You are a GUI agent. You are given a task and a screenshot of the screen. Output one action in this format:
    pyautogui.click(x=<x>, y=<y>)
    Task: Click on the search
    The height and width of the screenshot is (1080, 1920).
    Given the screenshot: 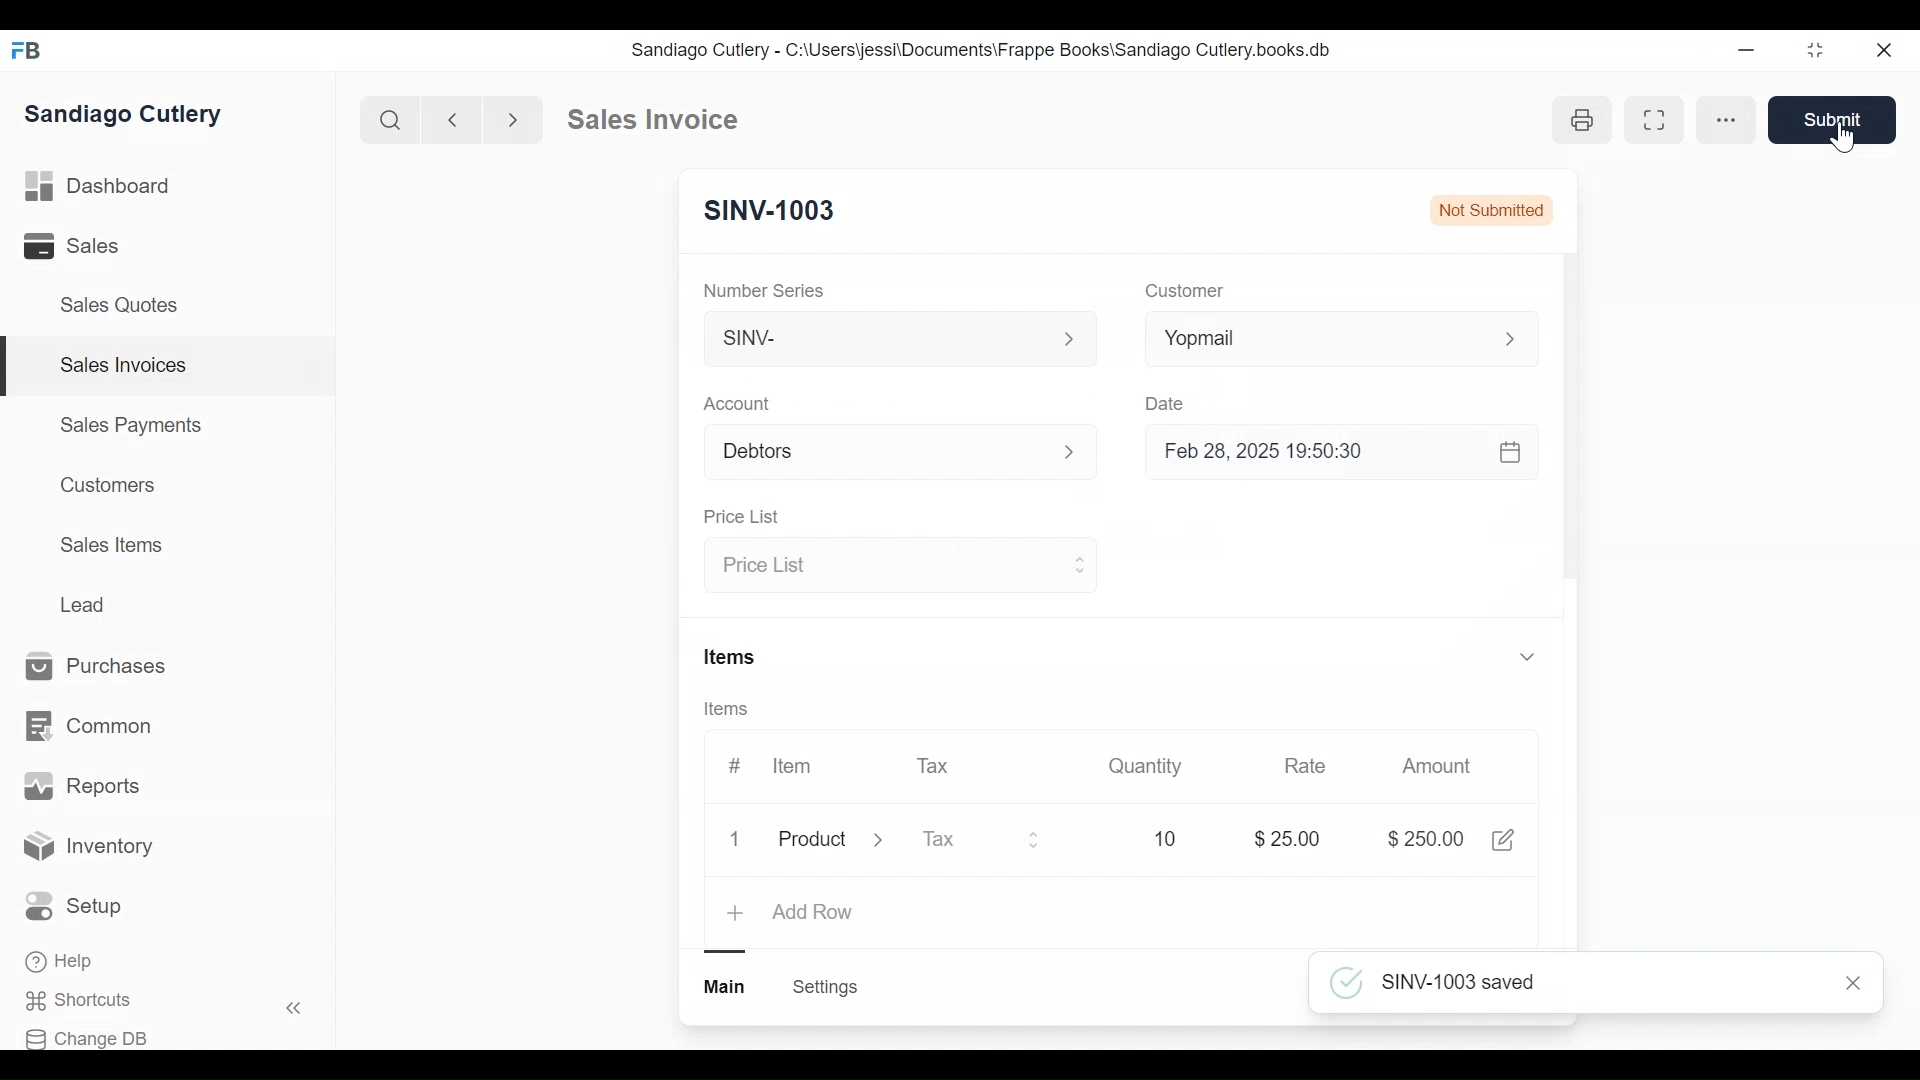 What is the action you would take?
    pyautogui.click(x=391, y=121)
    